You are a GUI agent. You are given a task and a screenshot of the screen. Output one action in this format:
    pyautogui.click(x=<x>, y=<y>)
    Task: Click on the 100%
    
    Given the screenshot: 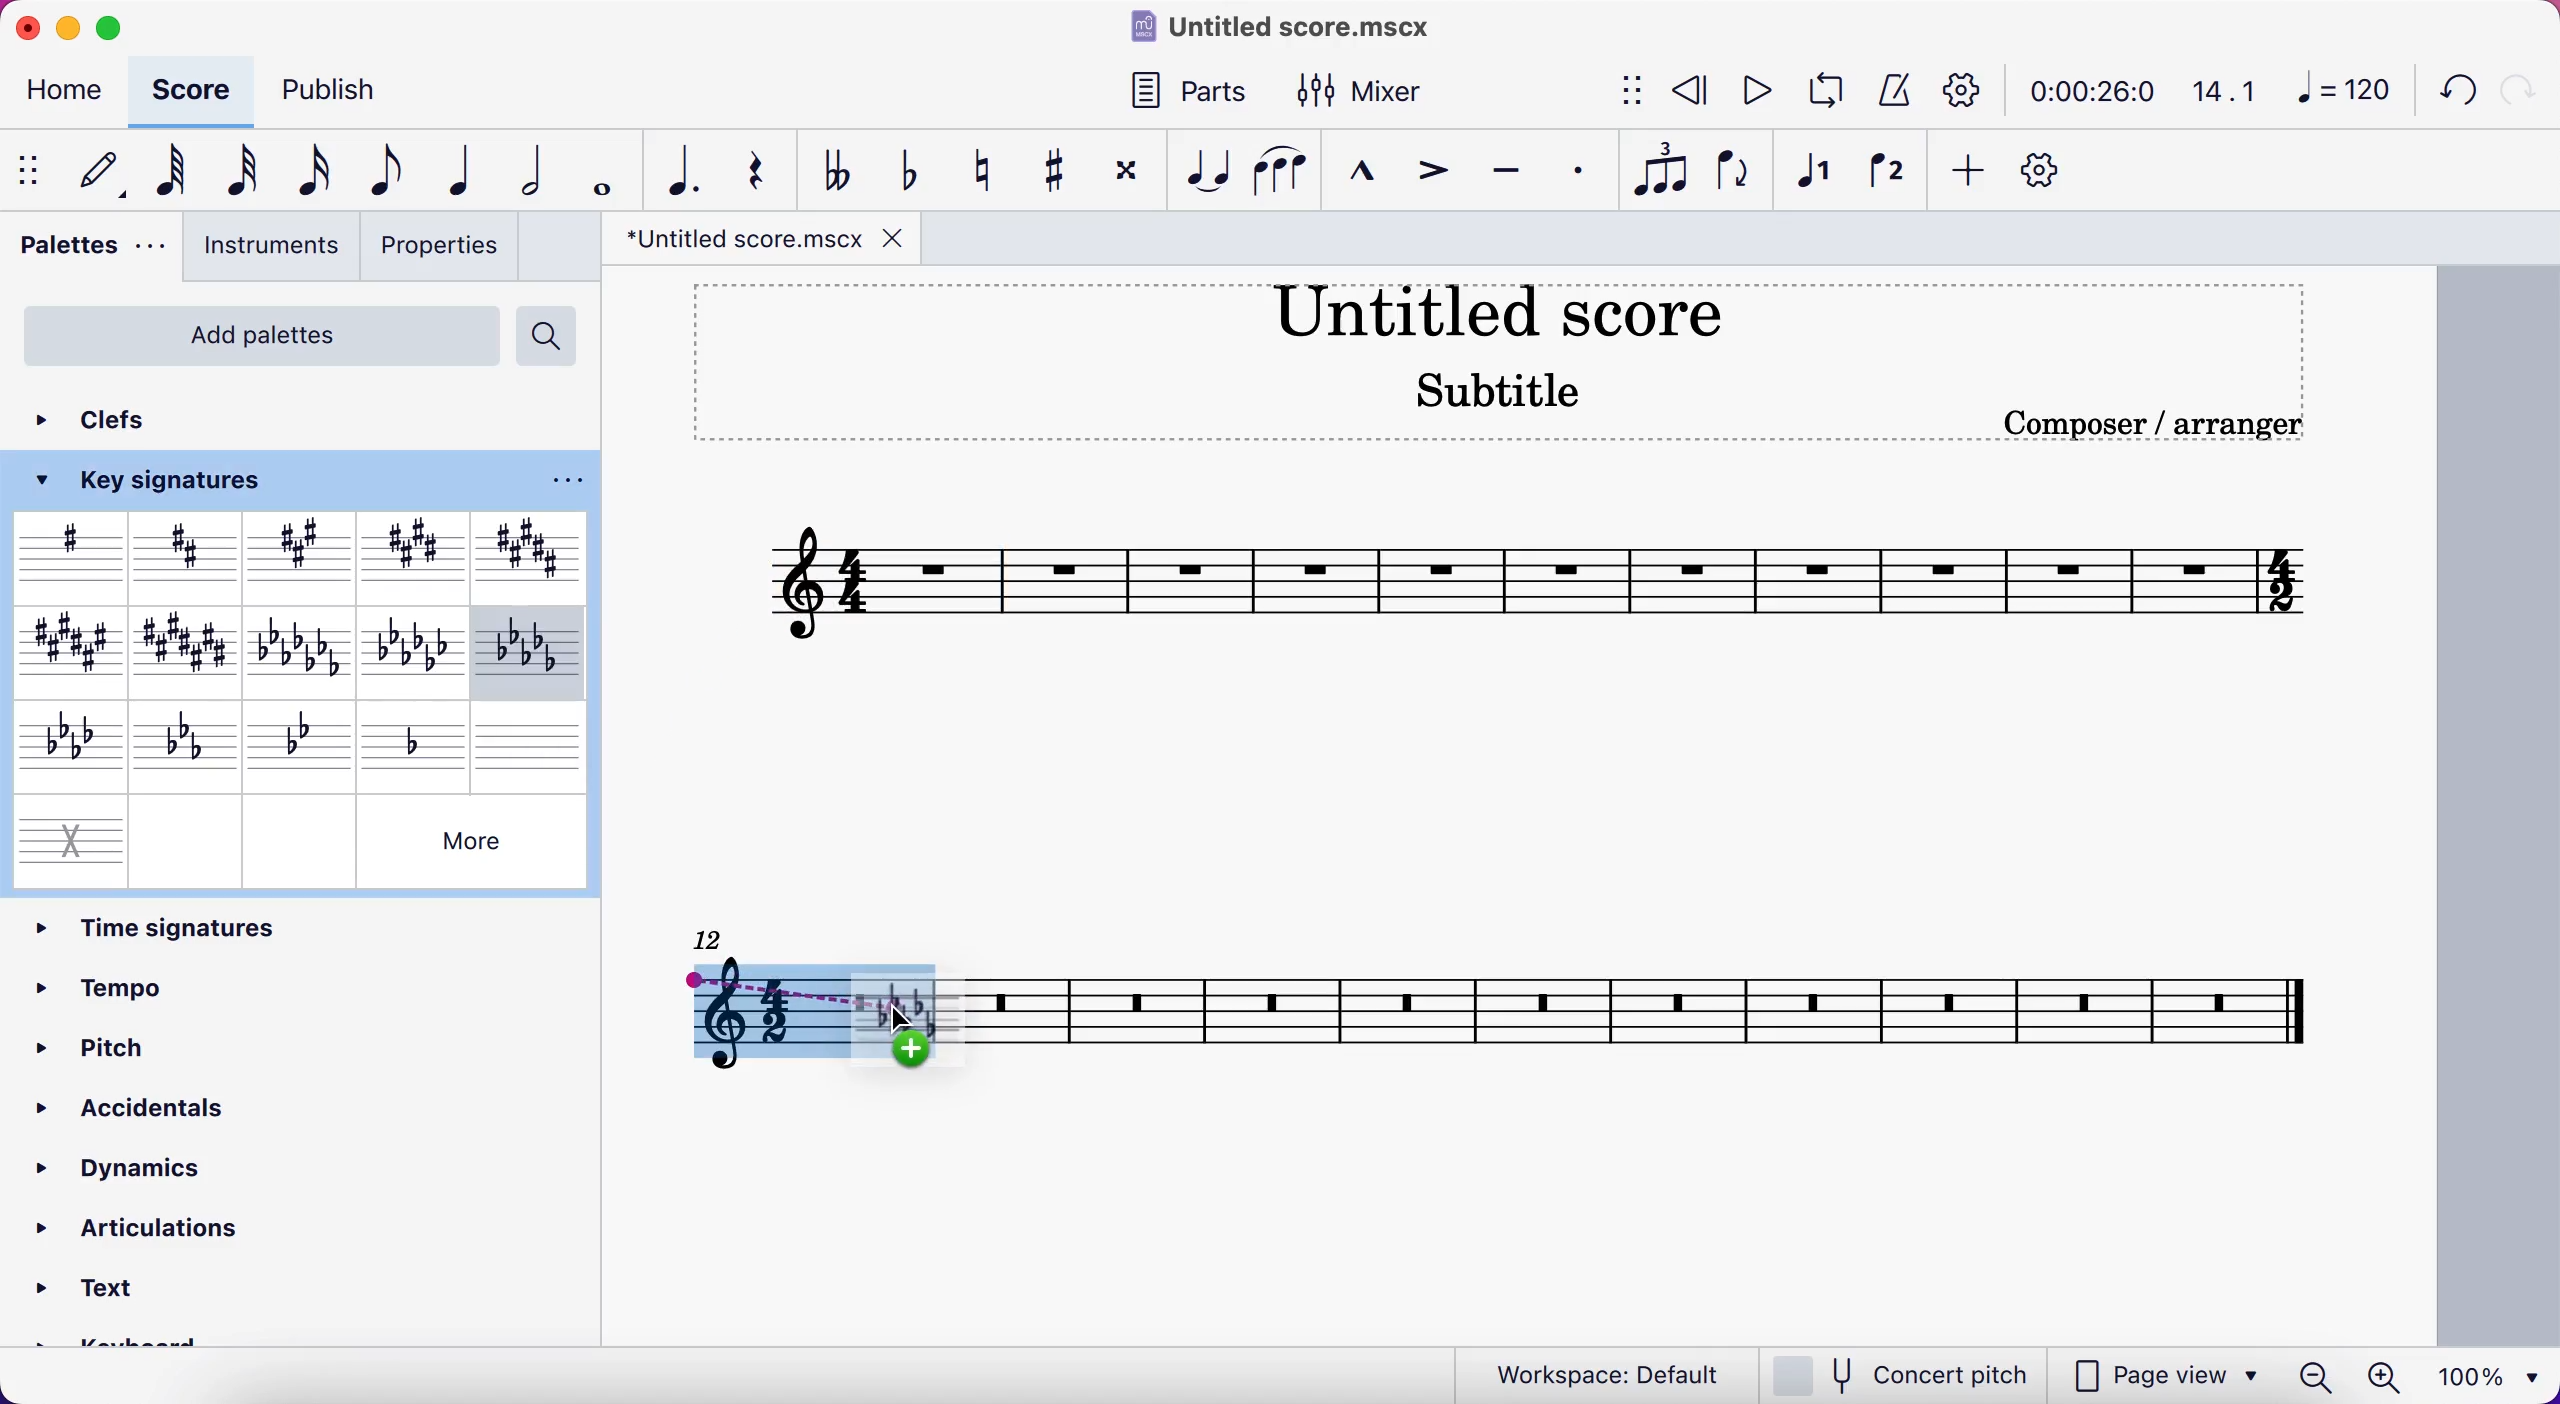 What is the action you would take?
    pyautogui.click(x=2493, y=1376)
    